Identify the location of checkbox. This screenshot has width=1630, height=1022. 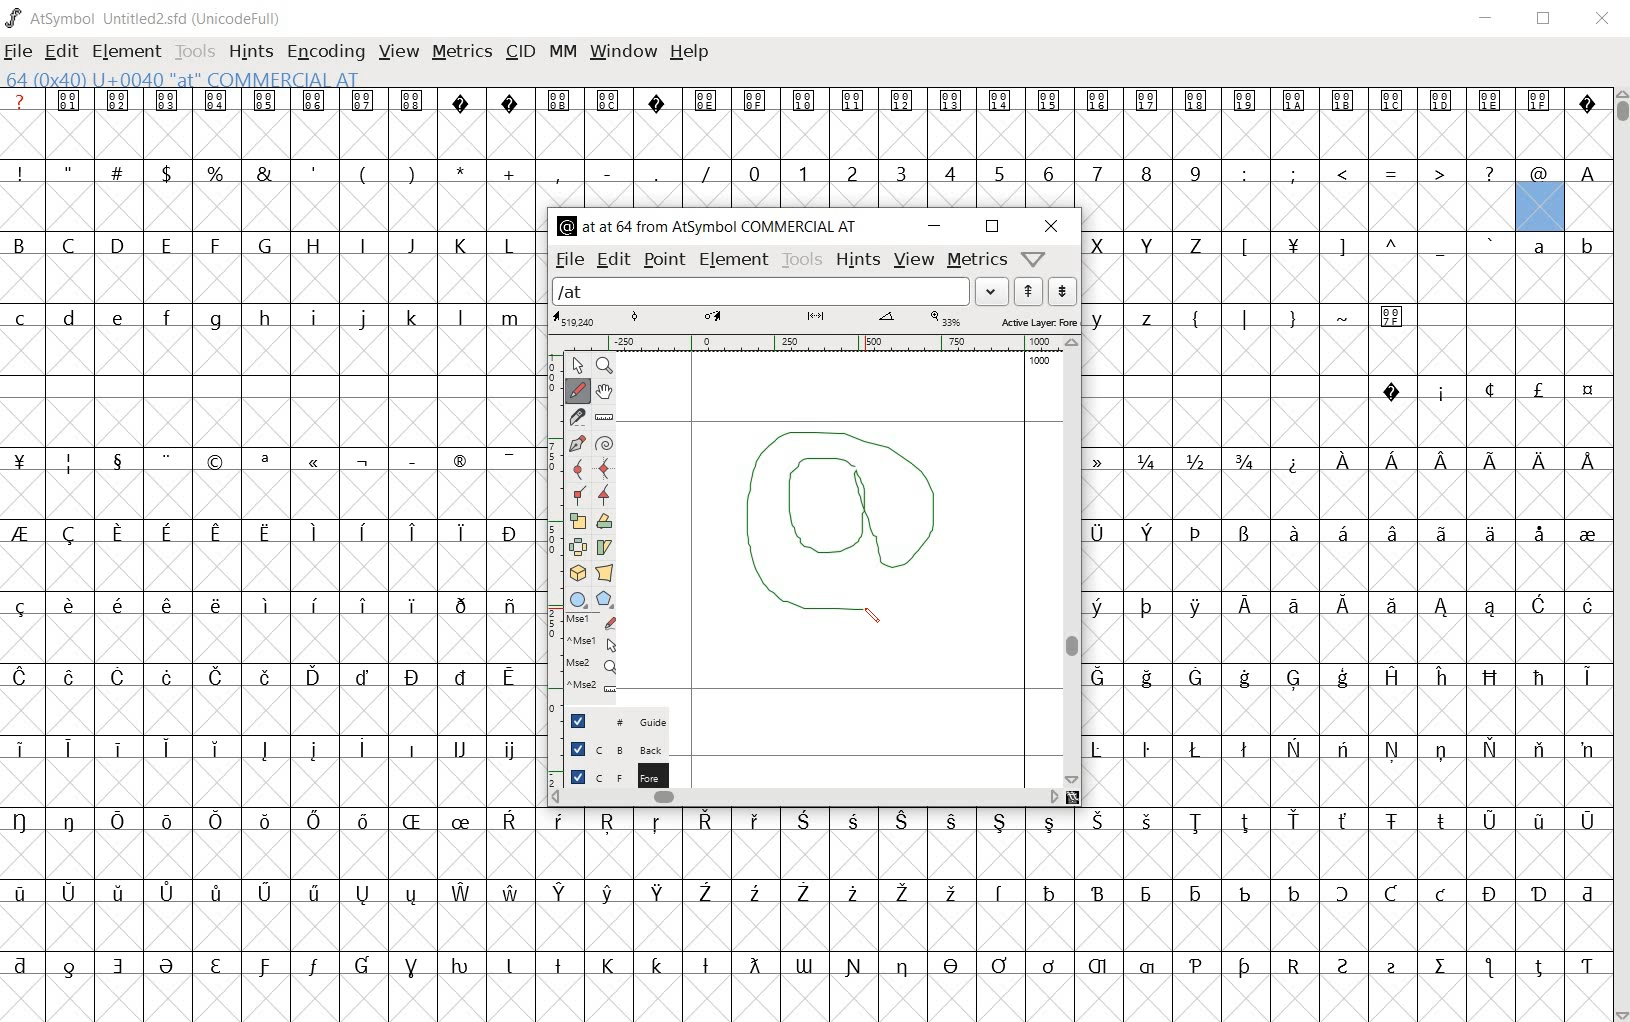
(576, 721).